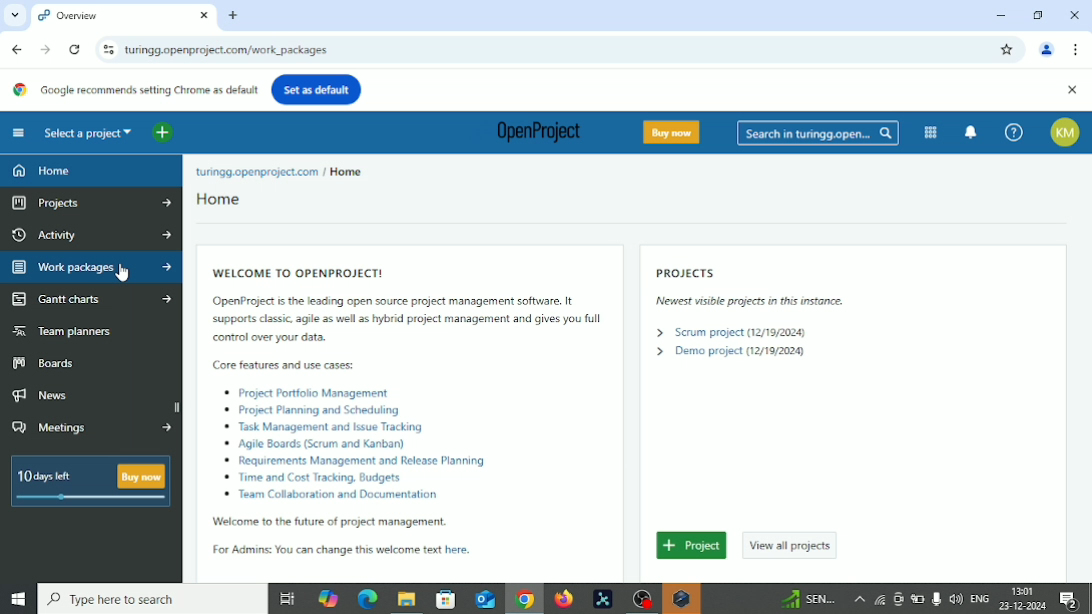  I want to click on Account, so click(1069, 132).